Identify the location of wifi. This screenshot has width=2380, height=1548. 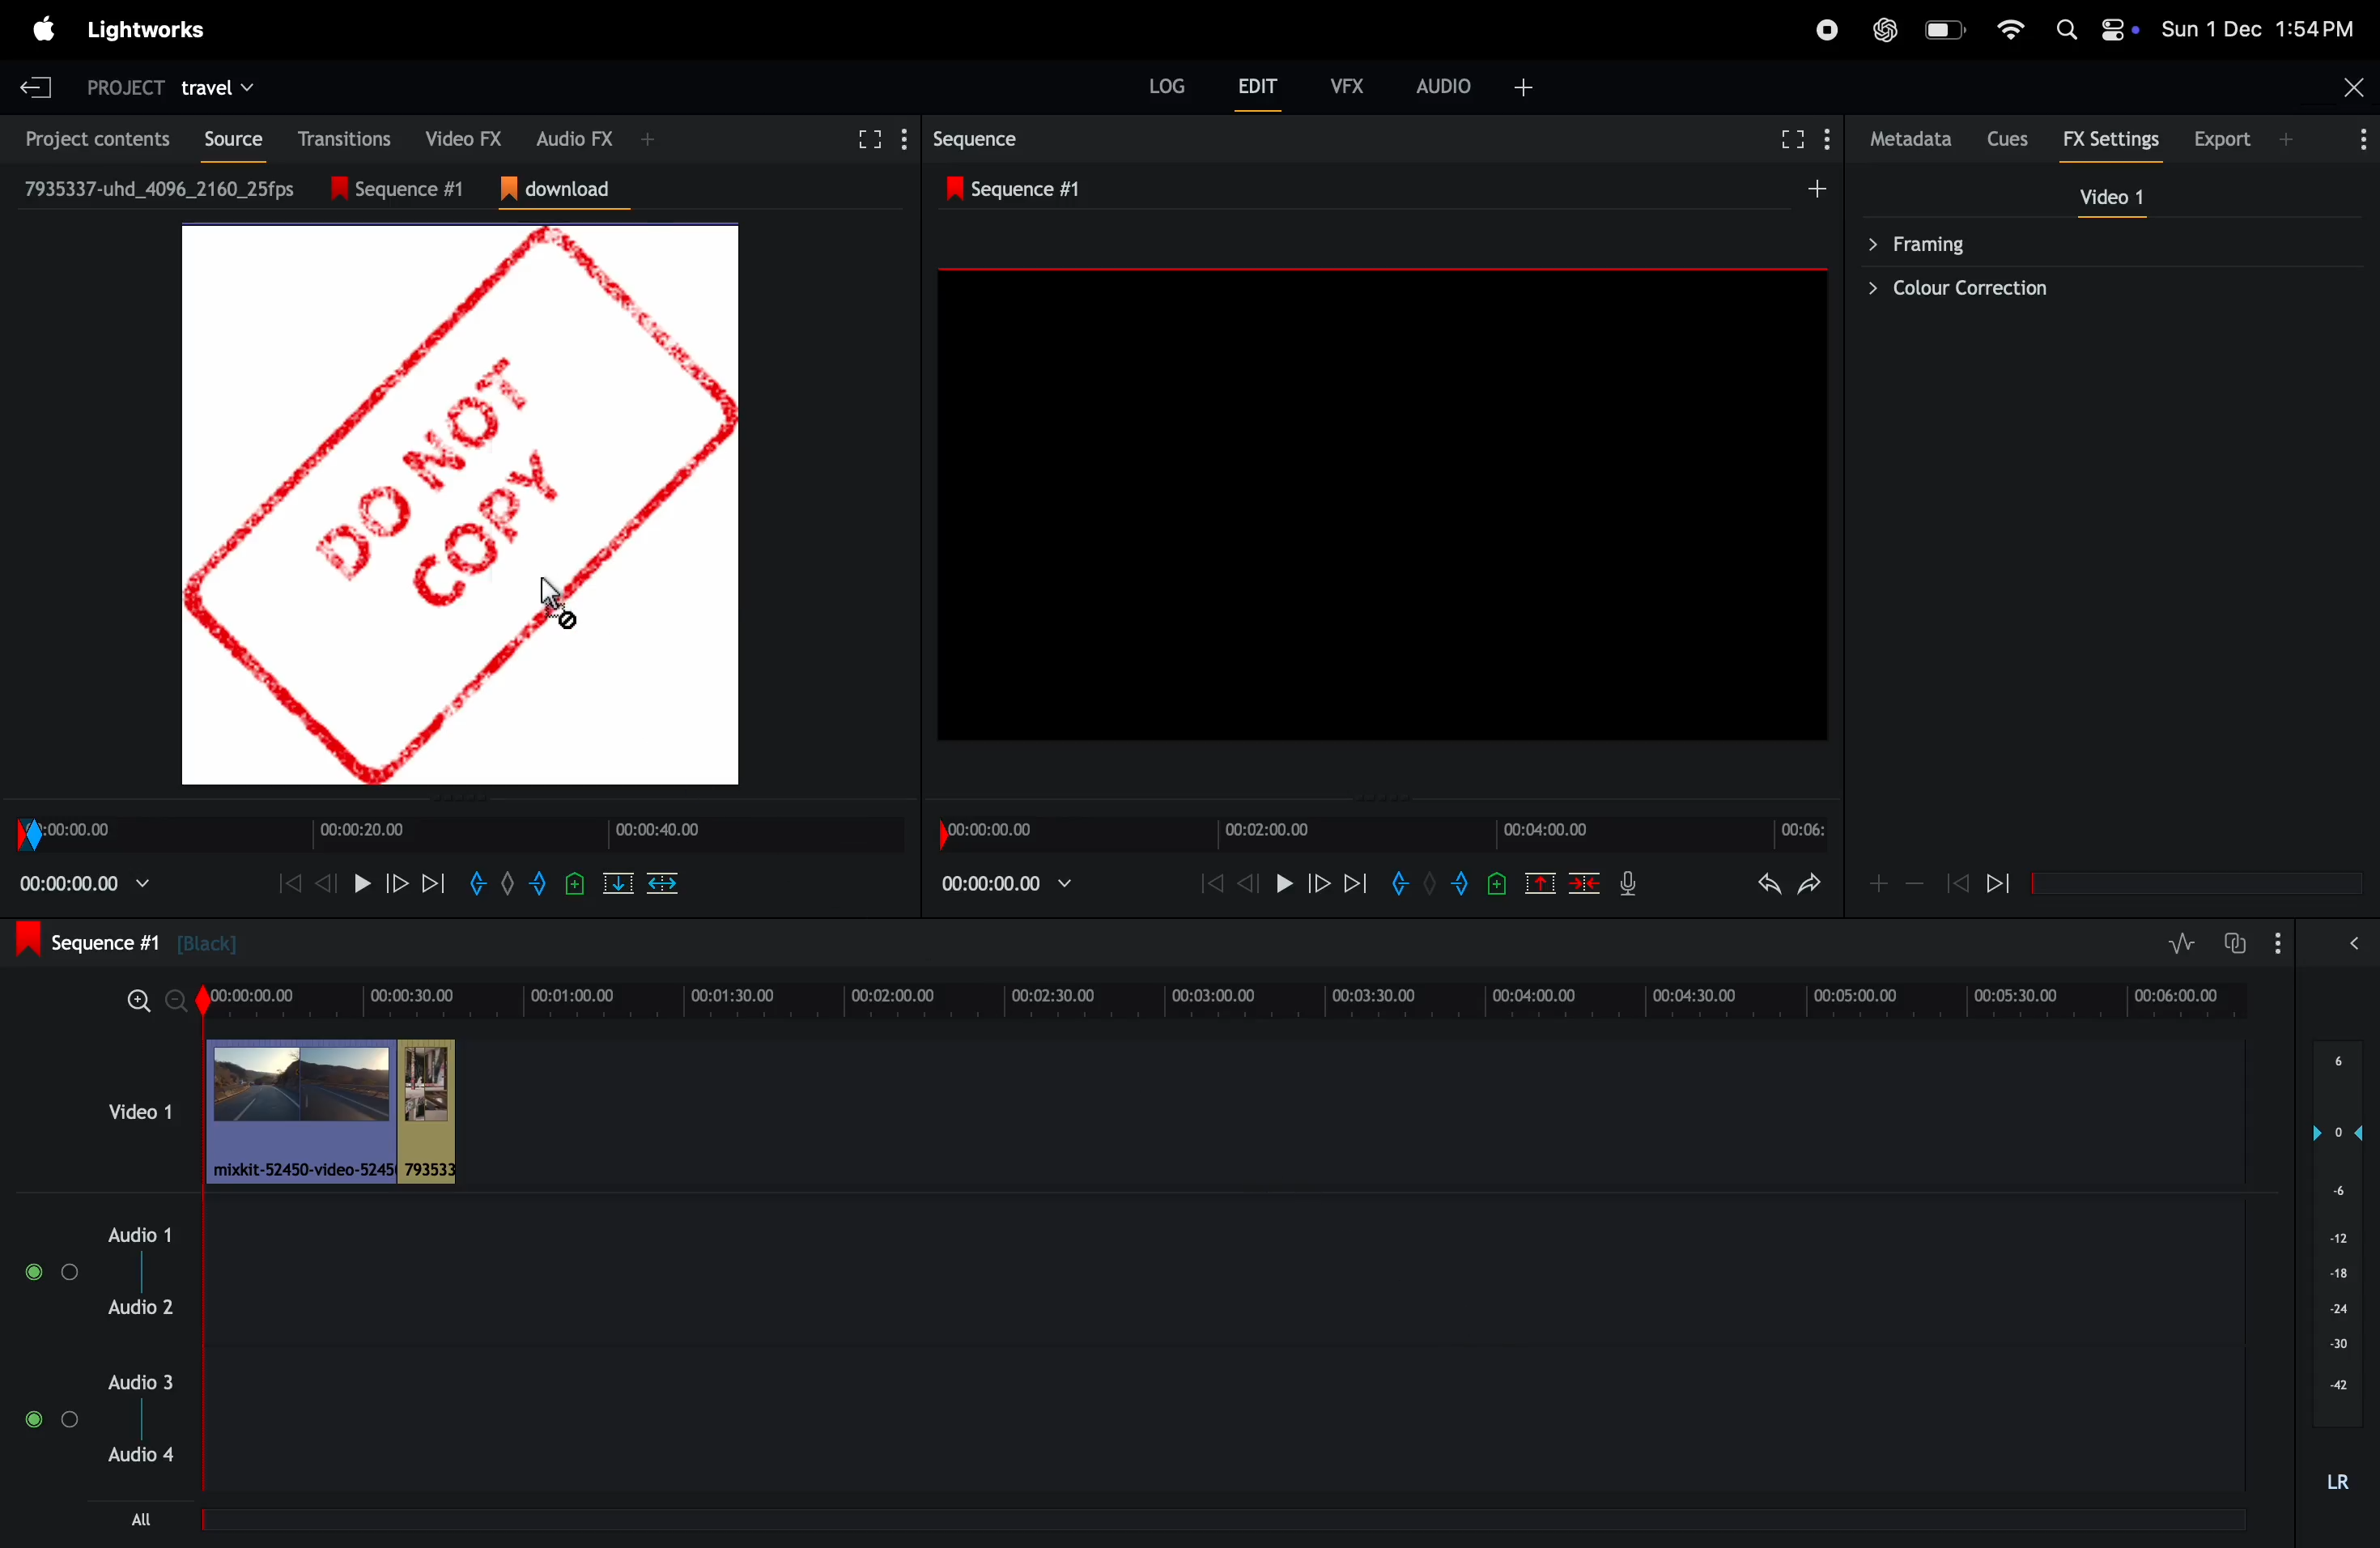
(2010, 29).